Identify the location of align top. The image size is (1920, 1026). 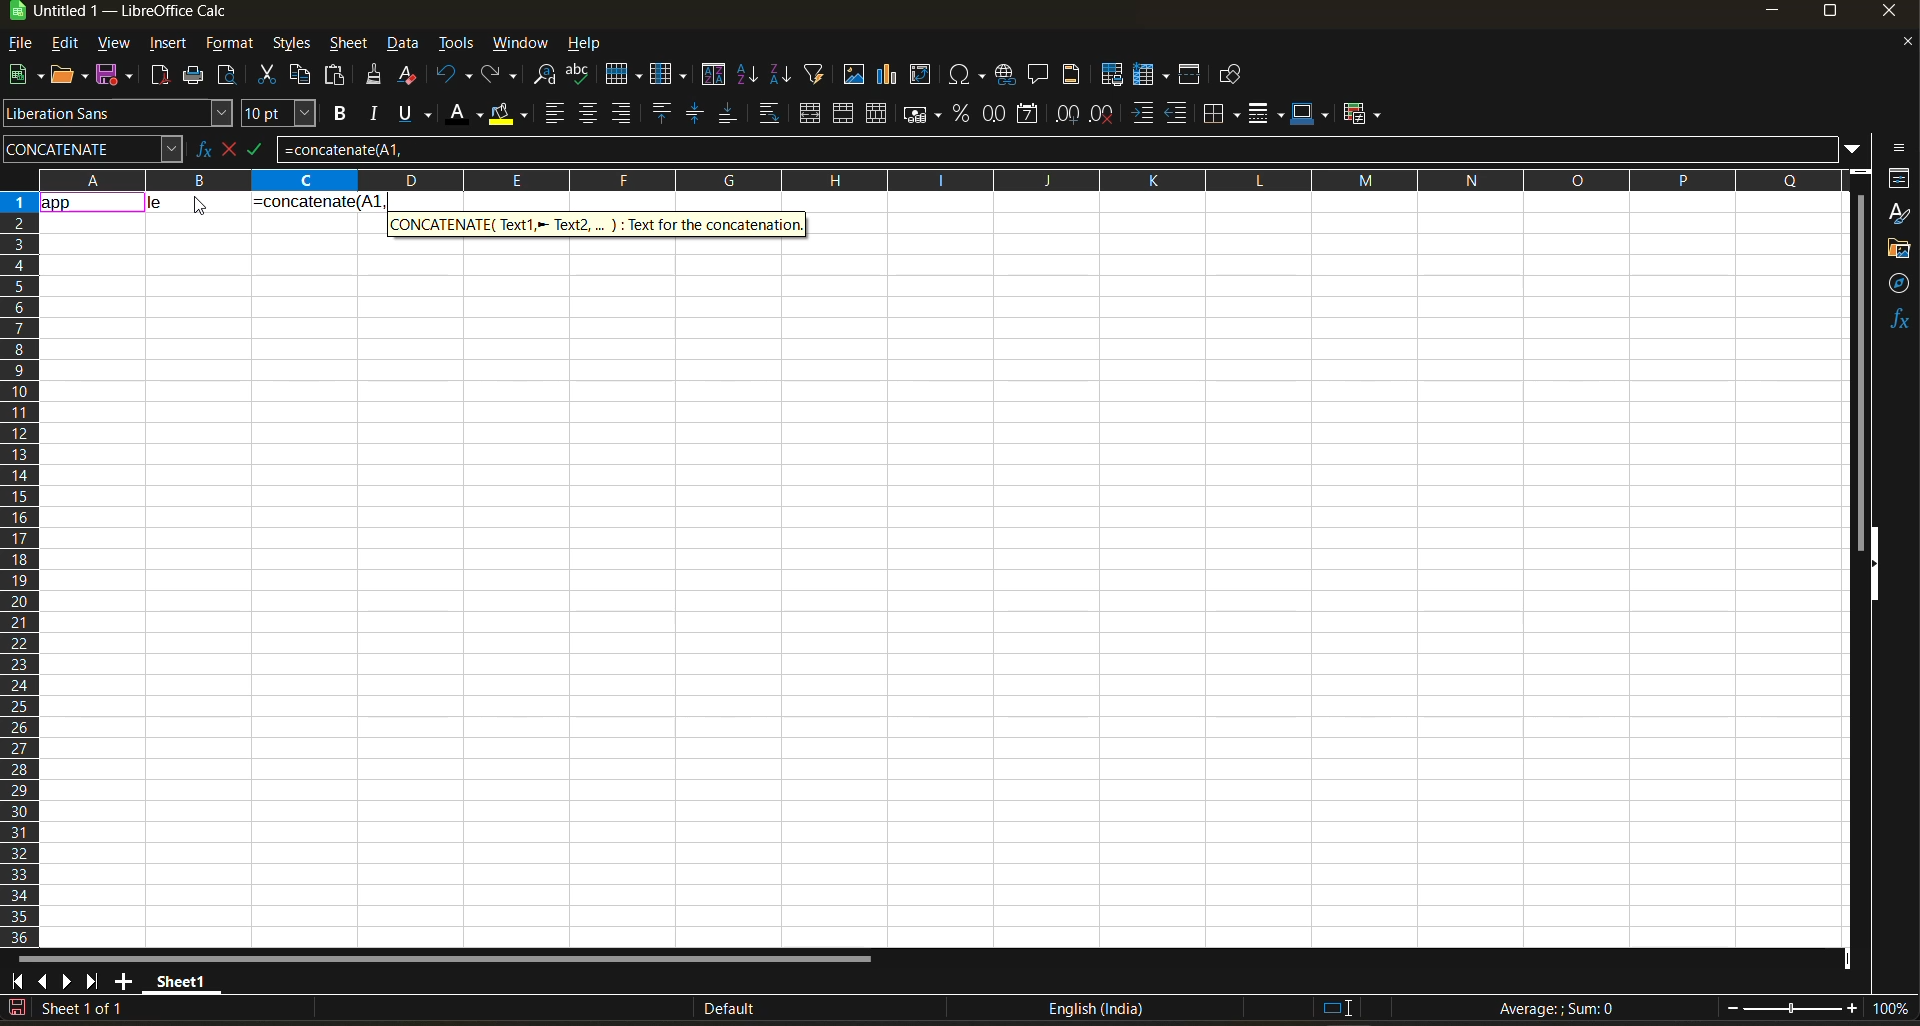
(659, 113).